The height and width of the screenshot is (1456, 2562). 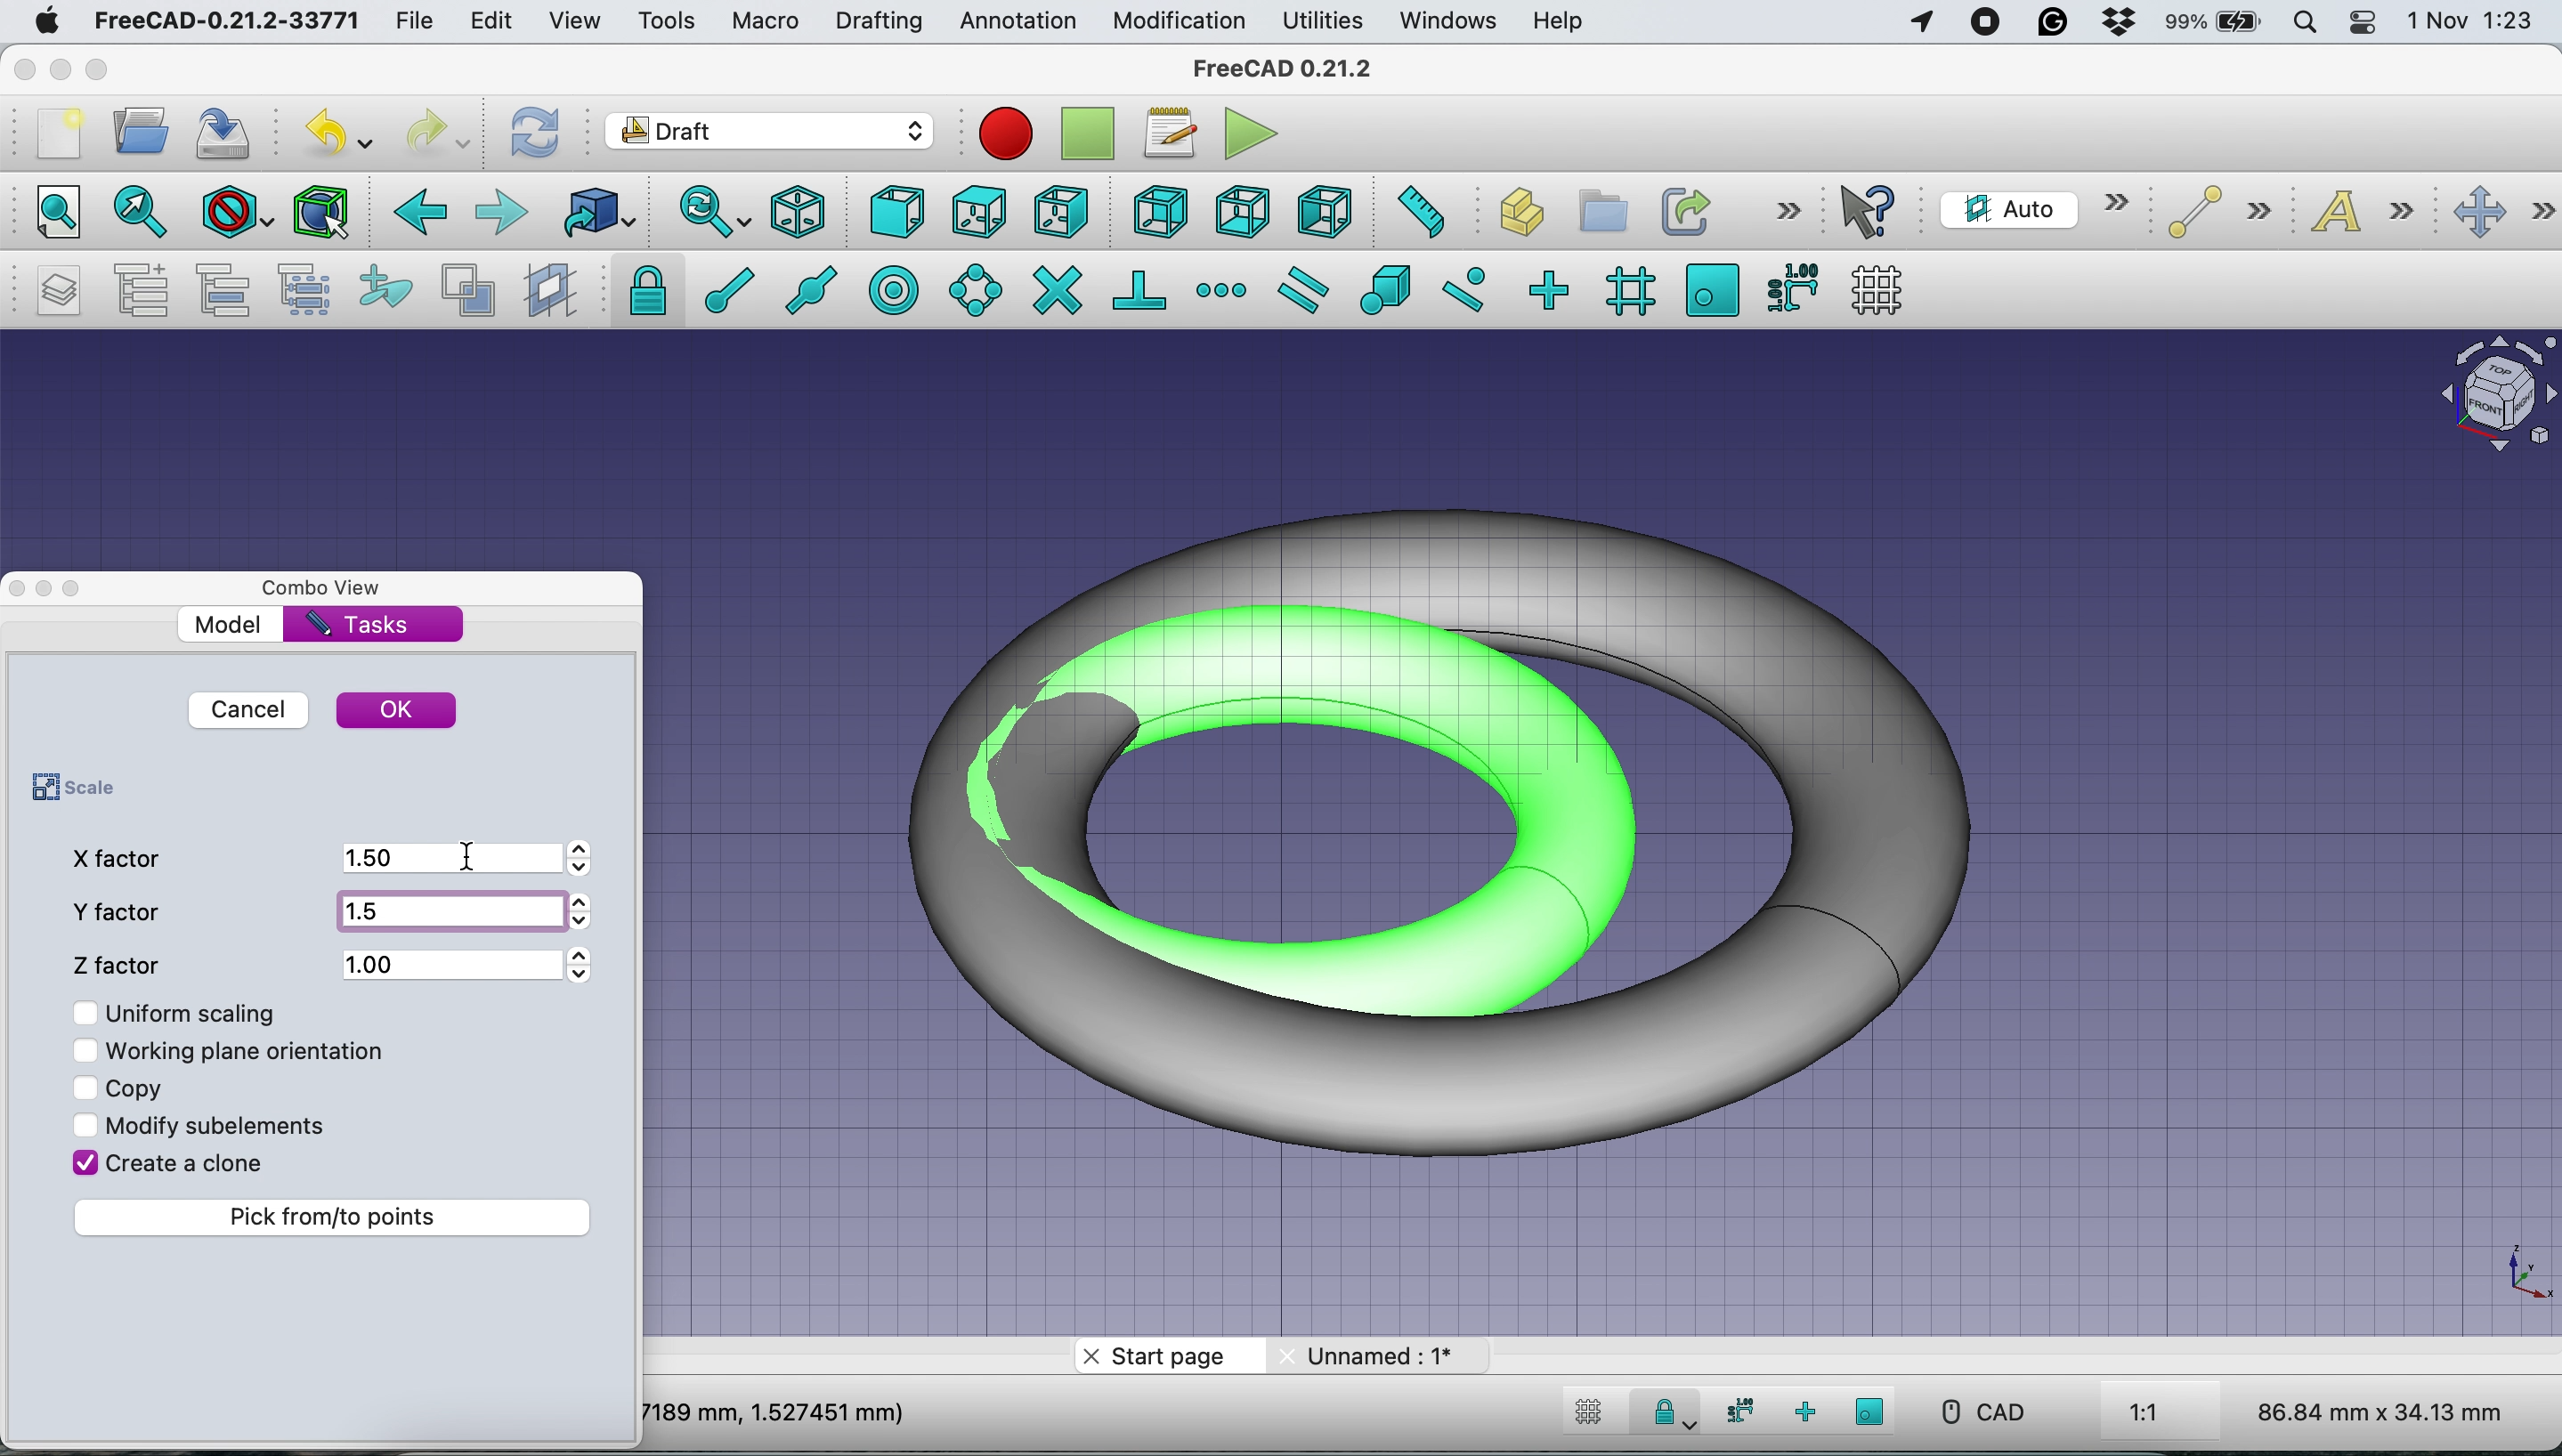 What do you see at coordinates (1683, 210) in the screenshot?
I see `make link` at bounding box center [1683, 210].